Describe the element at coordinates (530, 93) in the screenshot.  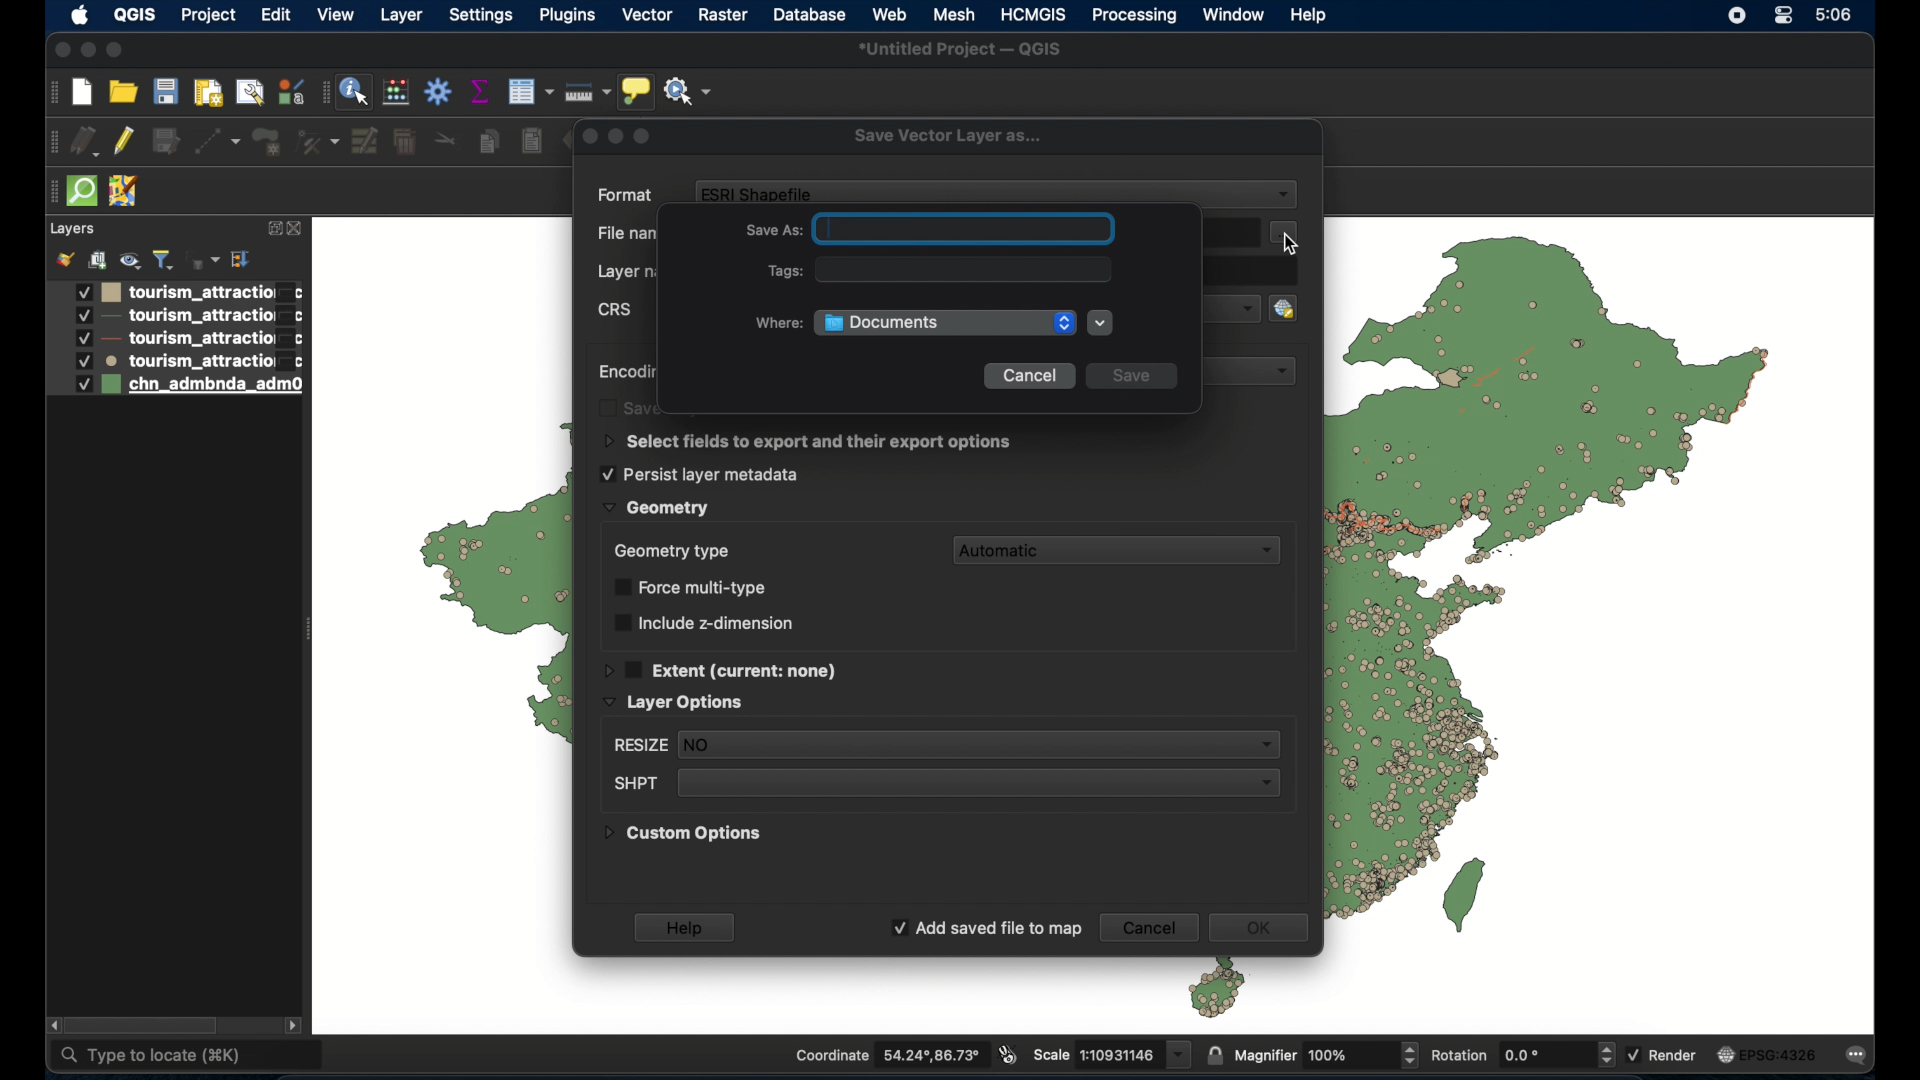
I see `open attribute table` at that location.